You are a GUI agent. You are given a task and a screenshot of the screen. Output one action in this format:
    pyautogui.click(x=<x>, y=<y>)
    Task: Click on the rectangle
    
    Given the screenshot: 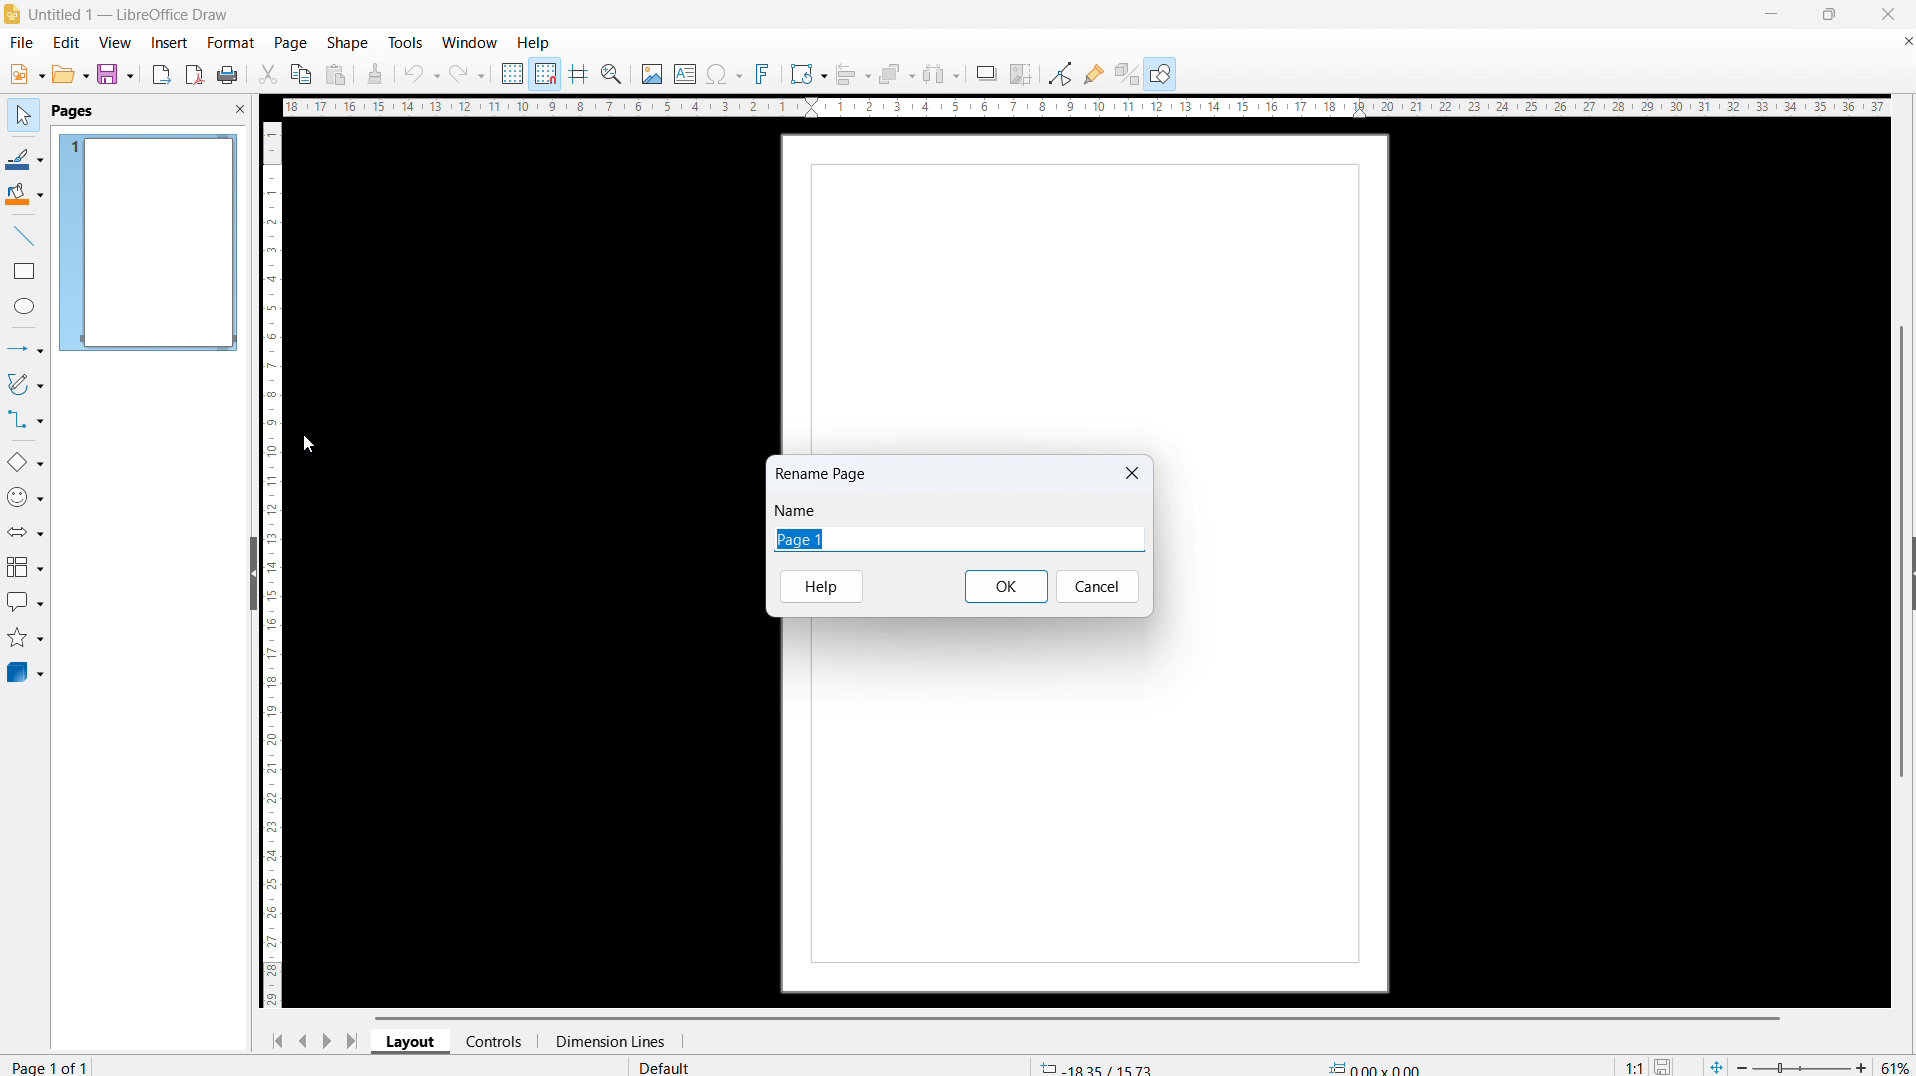 What is the action you would take?
    pyautogui.click(x=25, y=272)
    